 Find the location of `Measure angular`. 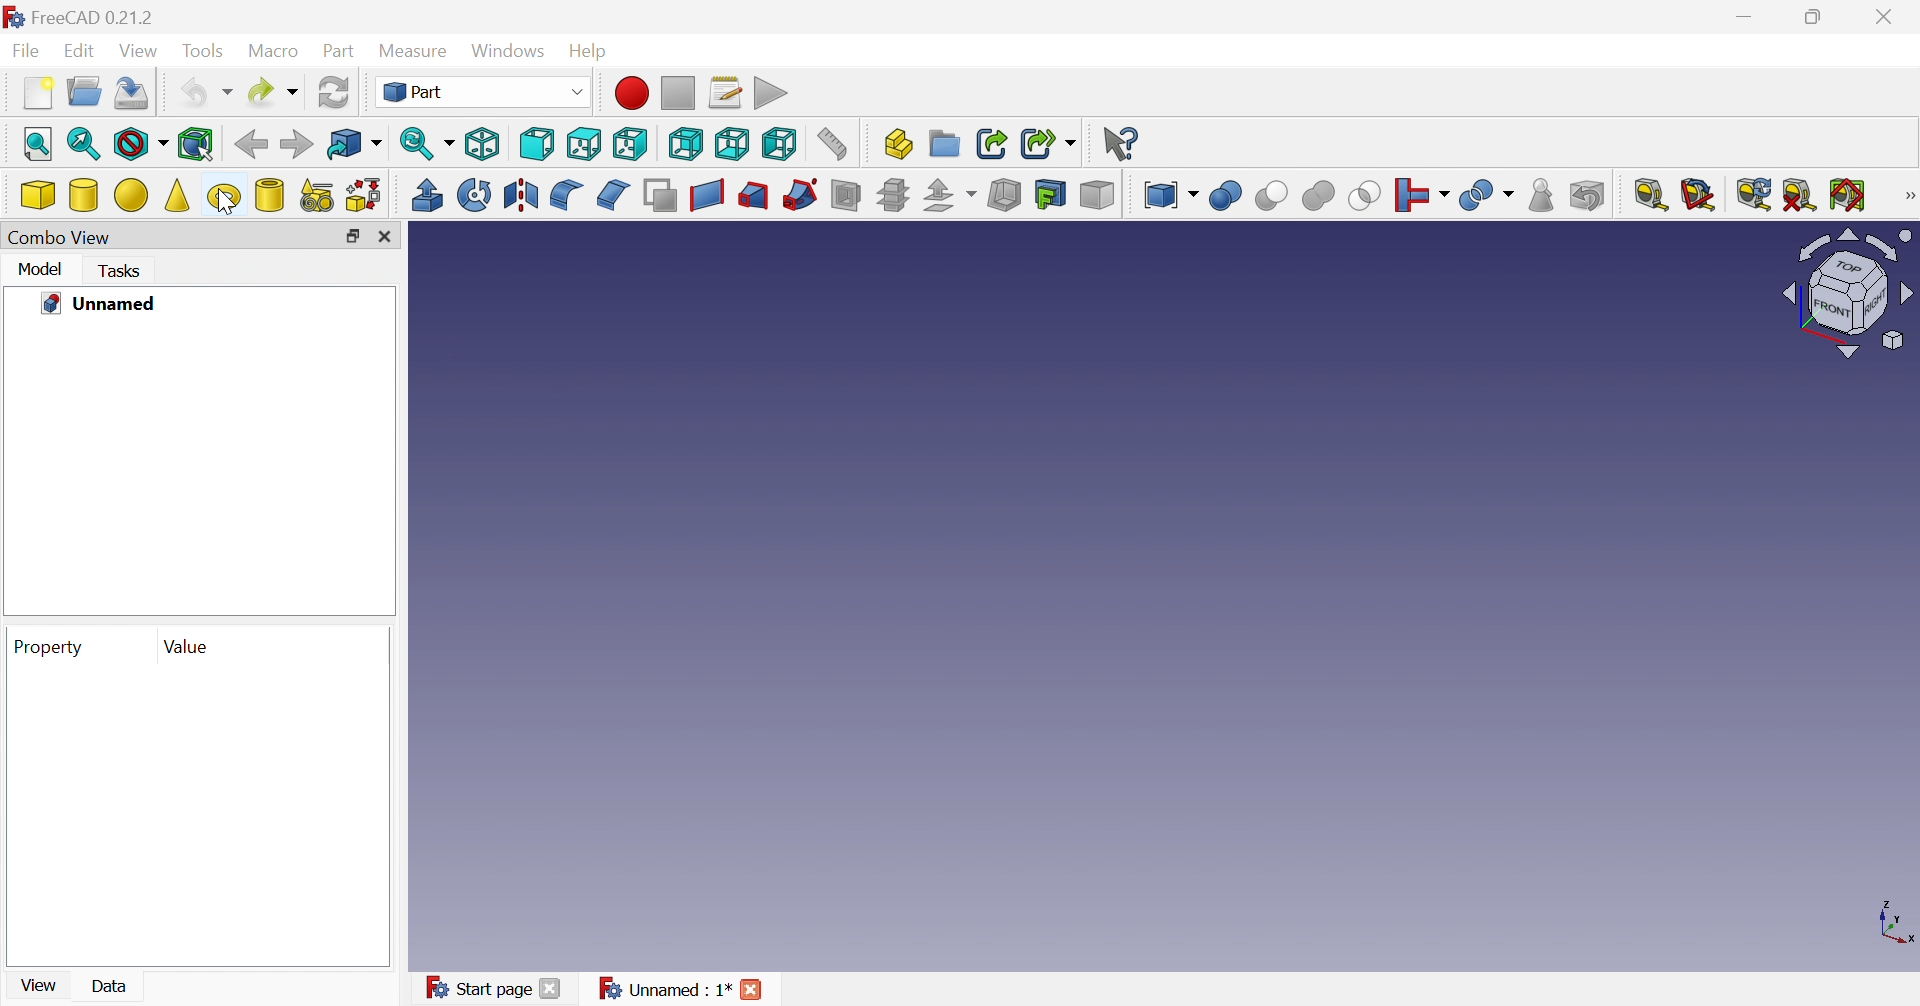

Measure angular is located at coordinates (1697, 197).